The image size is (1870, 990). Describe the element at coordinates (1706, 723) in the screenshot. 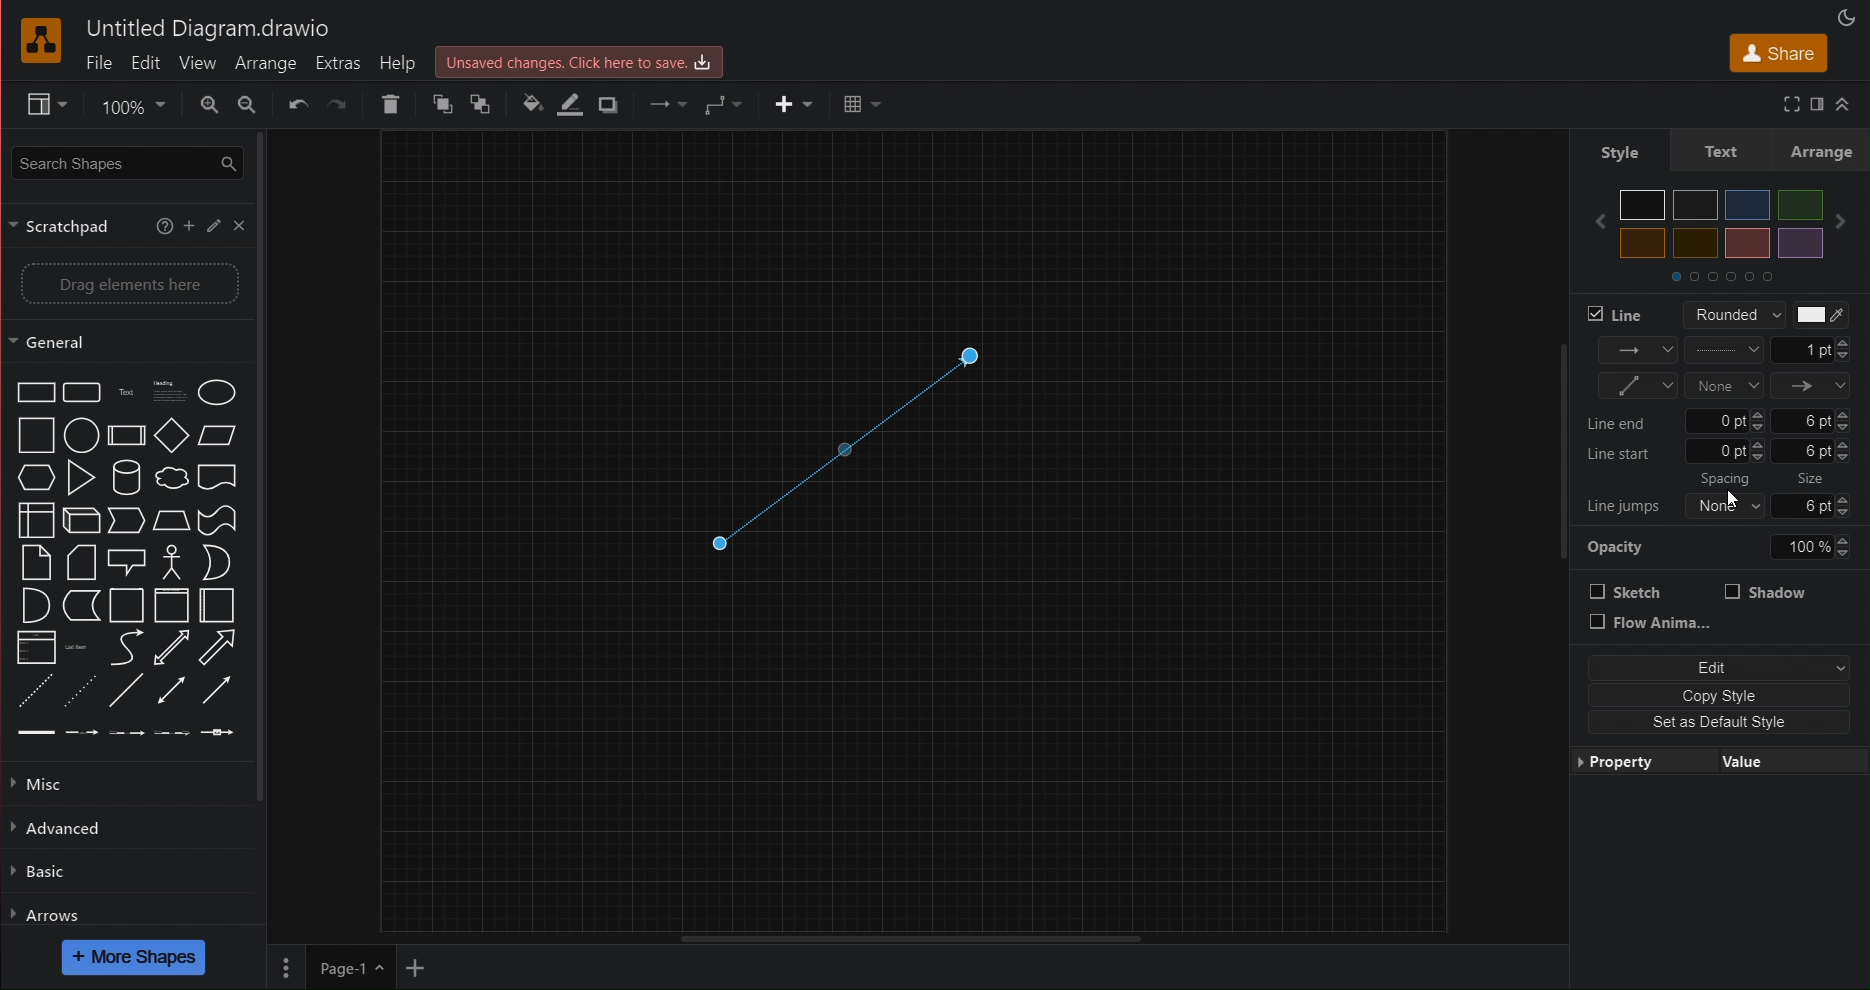

I see `Set as Default Style` at that location.